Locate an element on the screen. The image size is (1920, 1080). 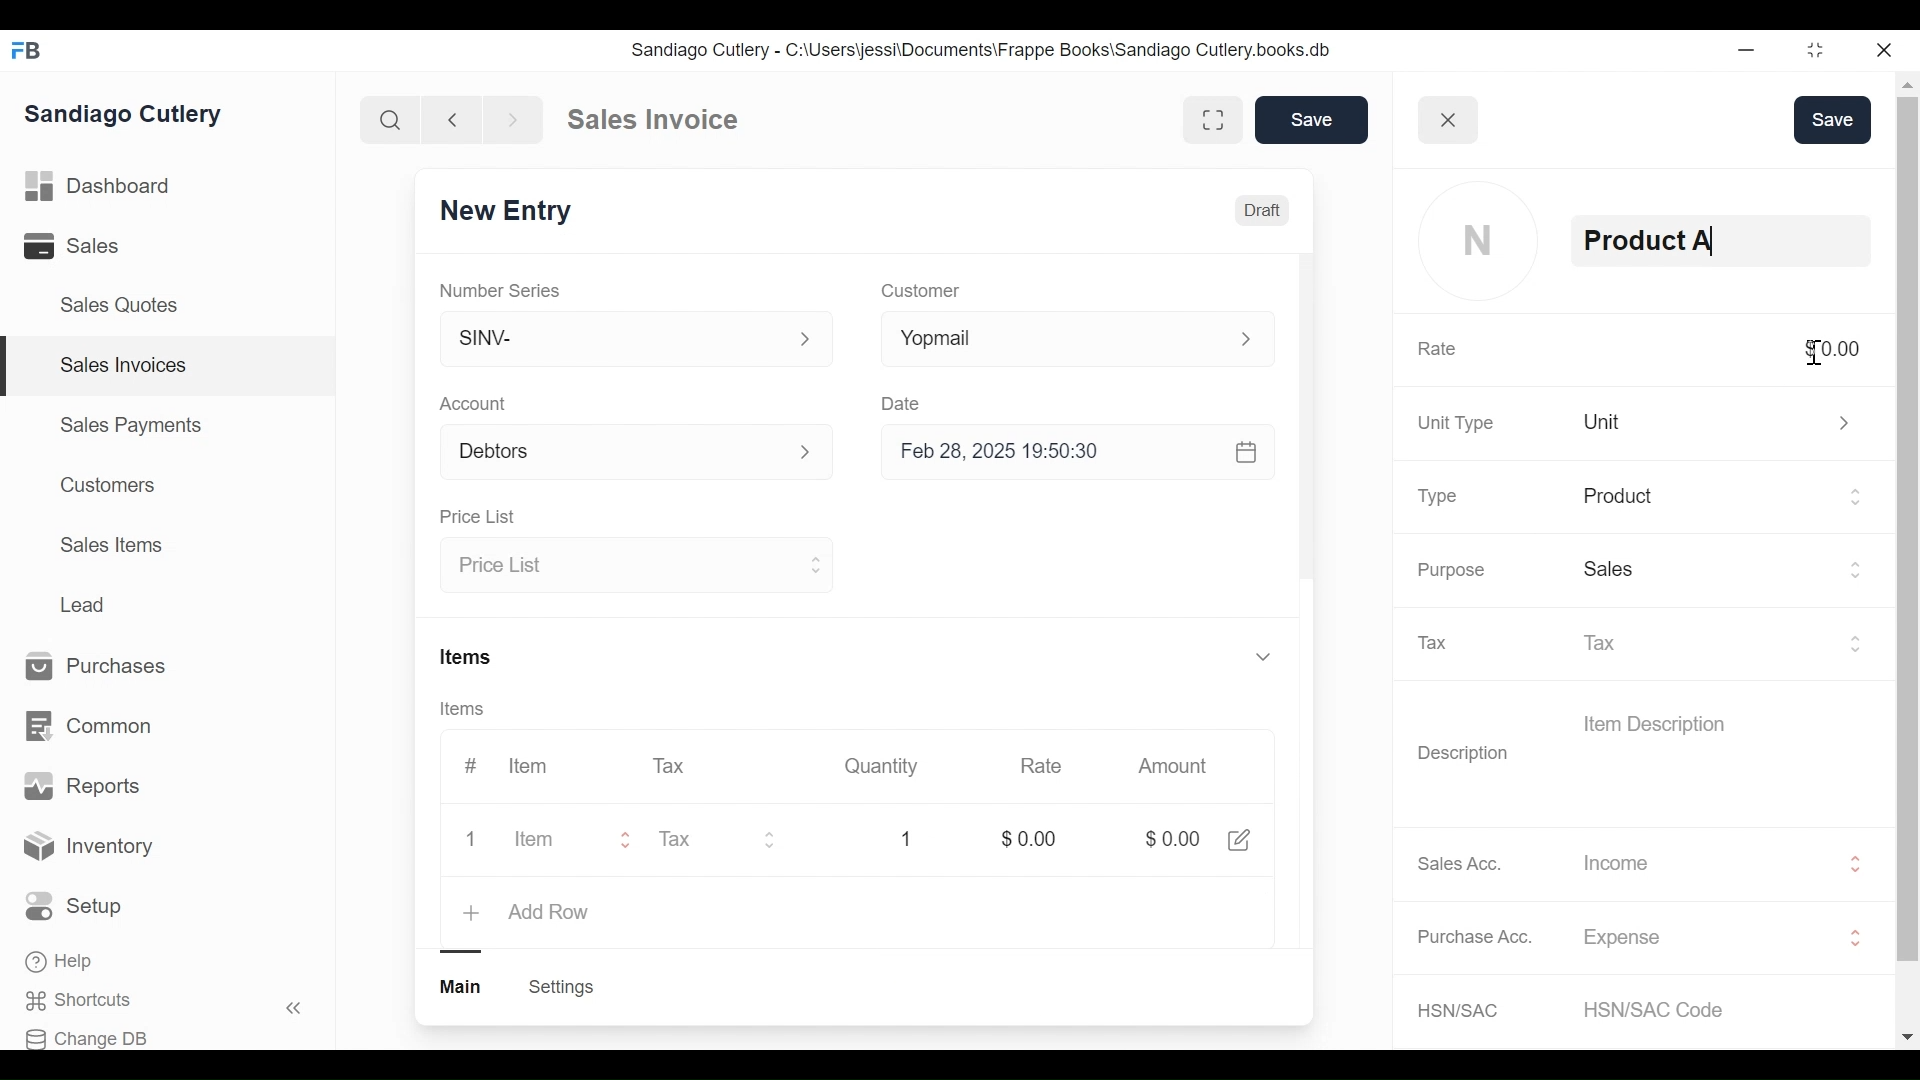
FB logo is located at coordinates (27, 50).